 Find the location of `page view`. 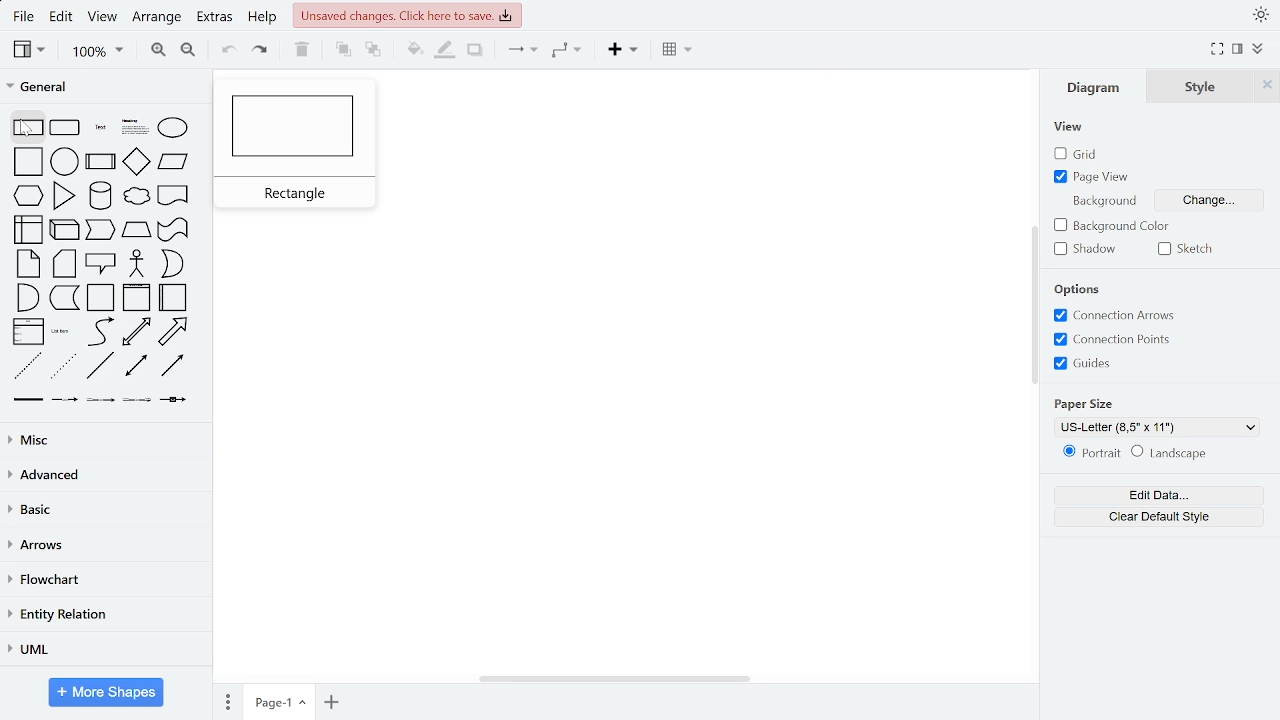

page view is located at coordinates (1088, 178).